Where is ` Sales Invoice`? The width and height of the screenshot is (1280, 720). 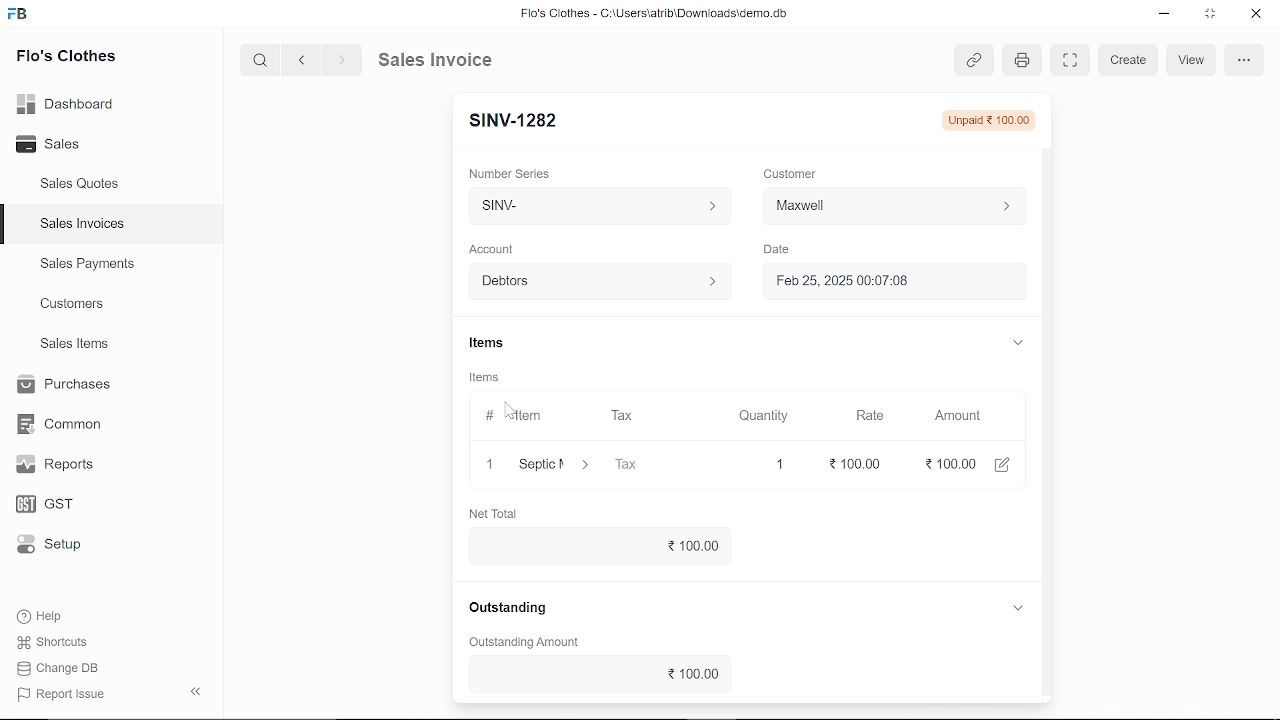  Sales Invoice is located at coordinates (446, 61).